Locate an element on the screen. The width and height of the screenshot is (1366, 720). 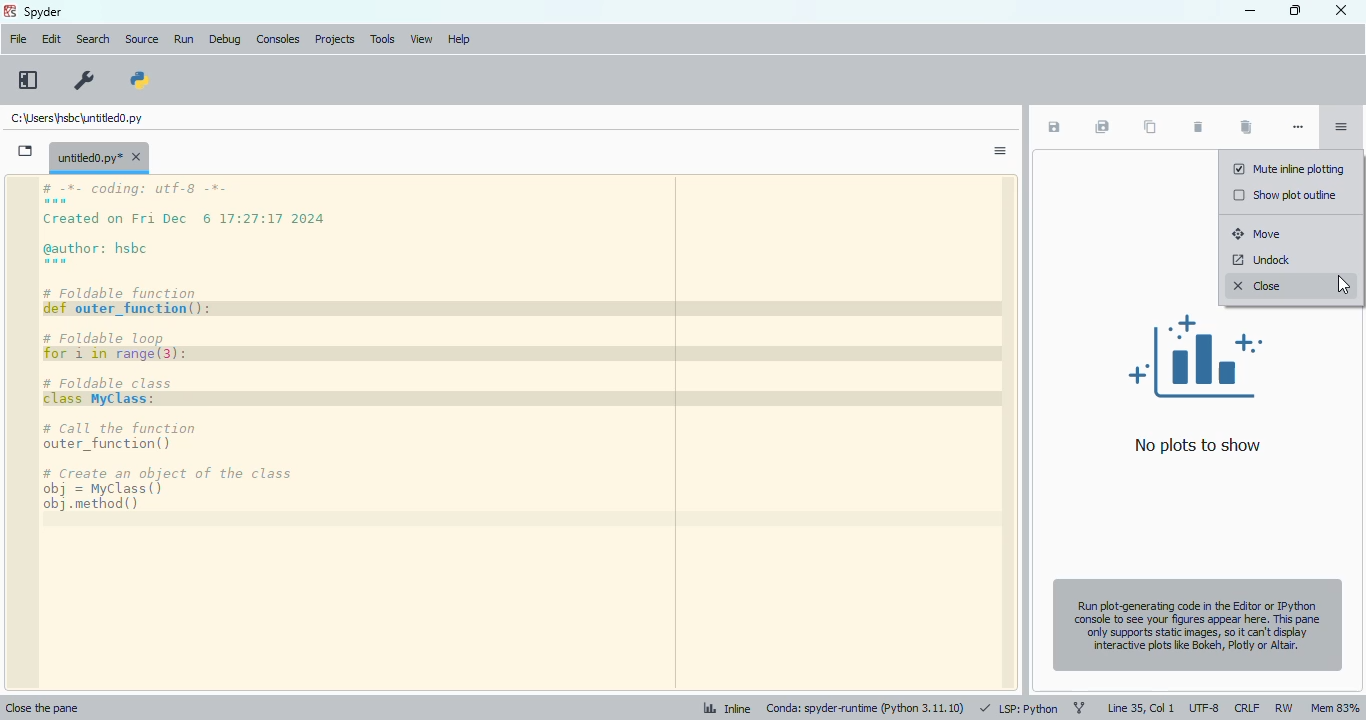
projects is located at coordinates (336, 39).